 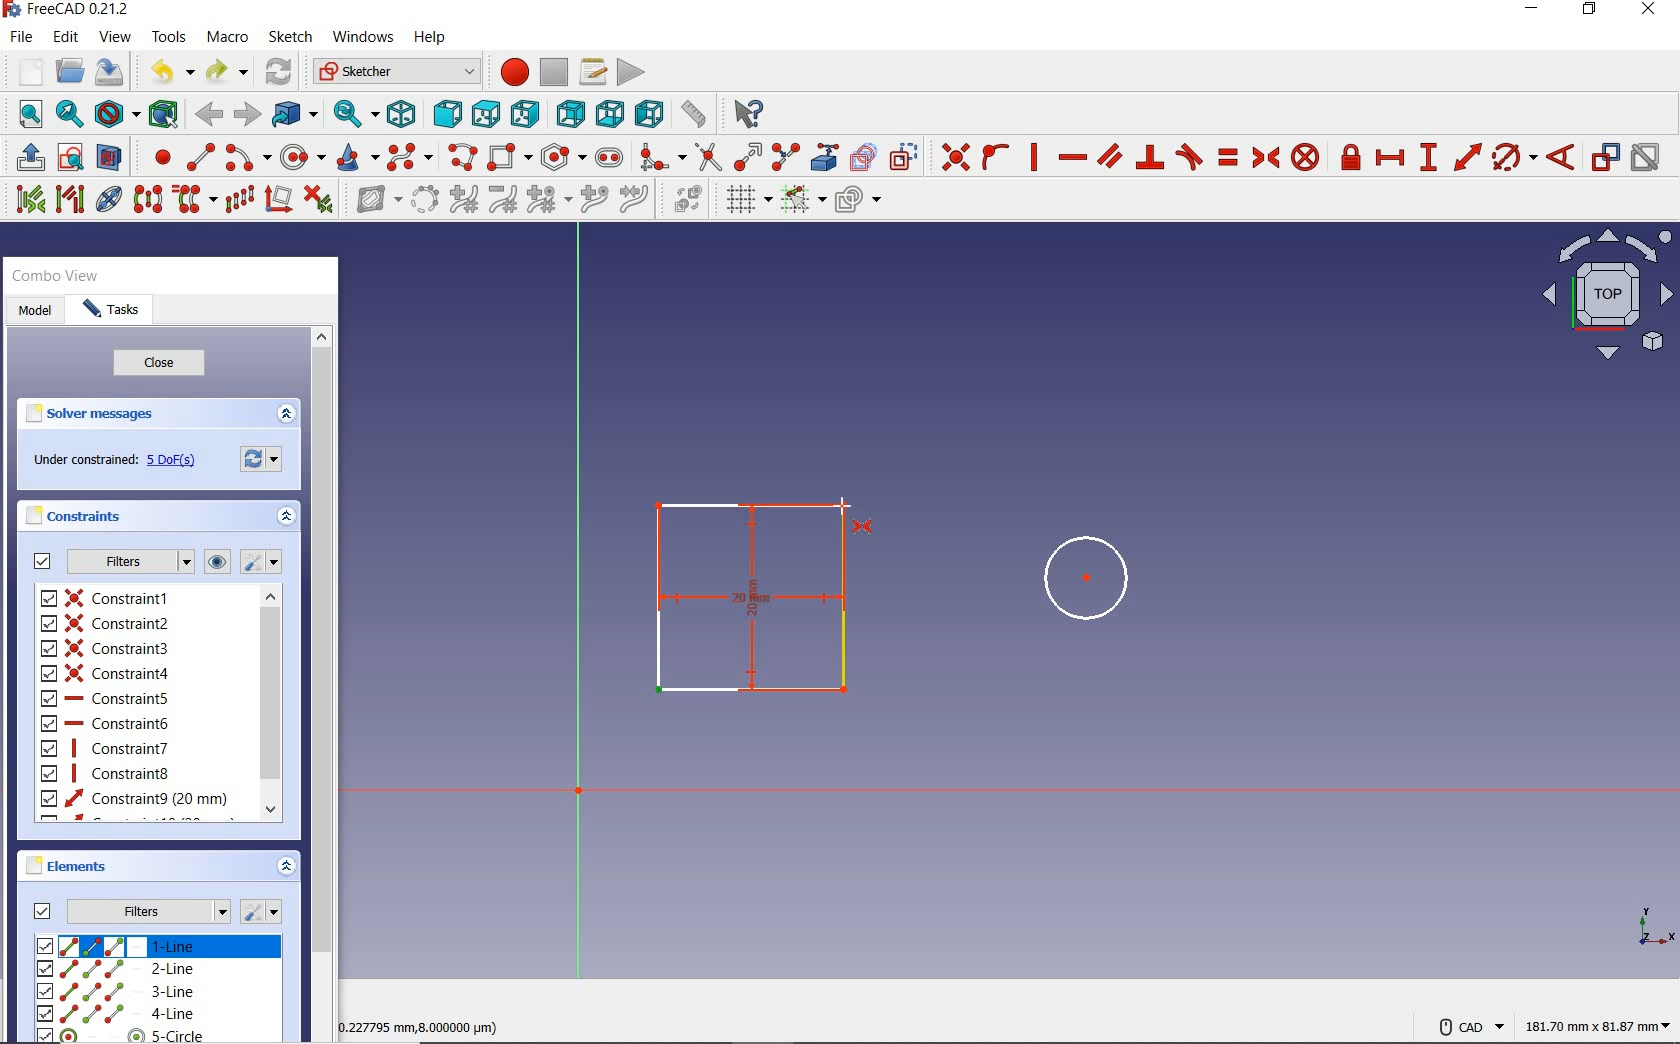 What do you see at coordinates (107, 673) in the screenshot?
I see `constraint4` at bounding box center [107, 673].